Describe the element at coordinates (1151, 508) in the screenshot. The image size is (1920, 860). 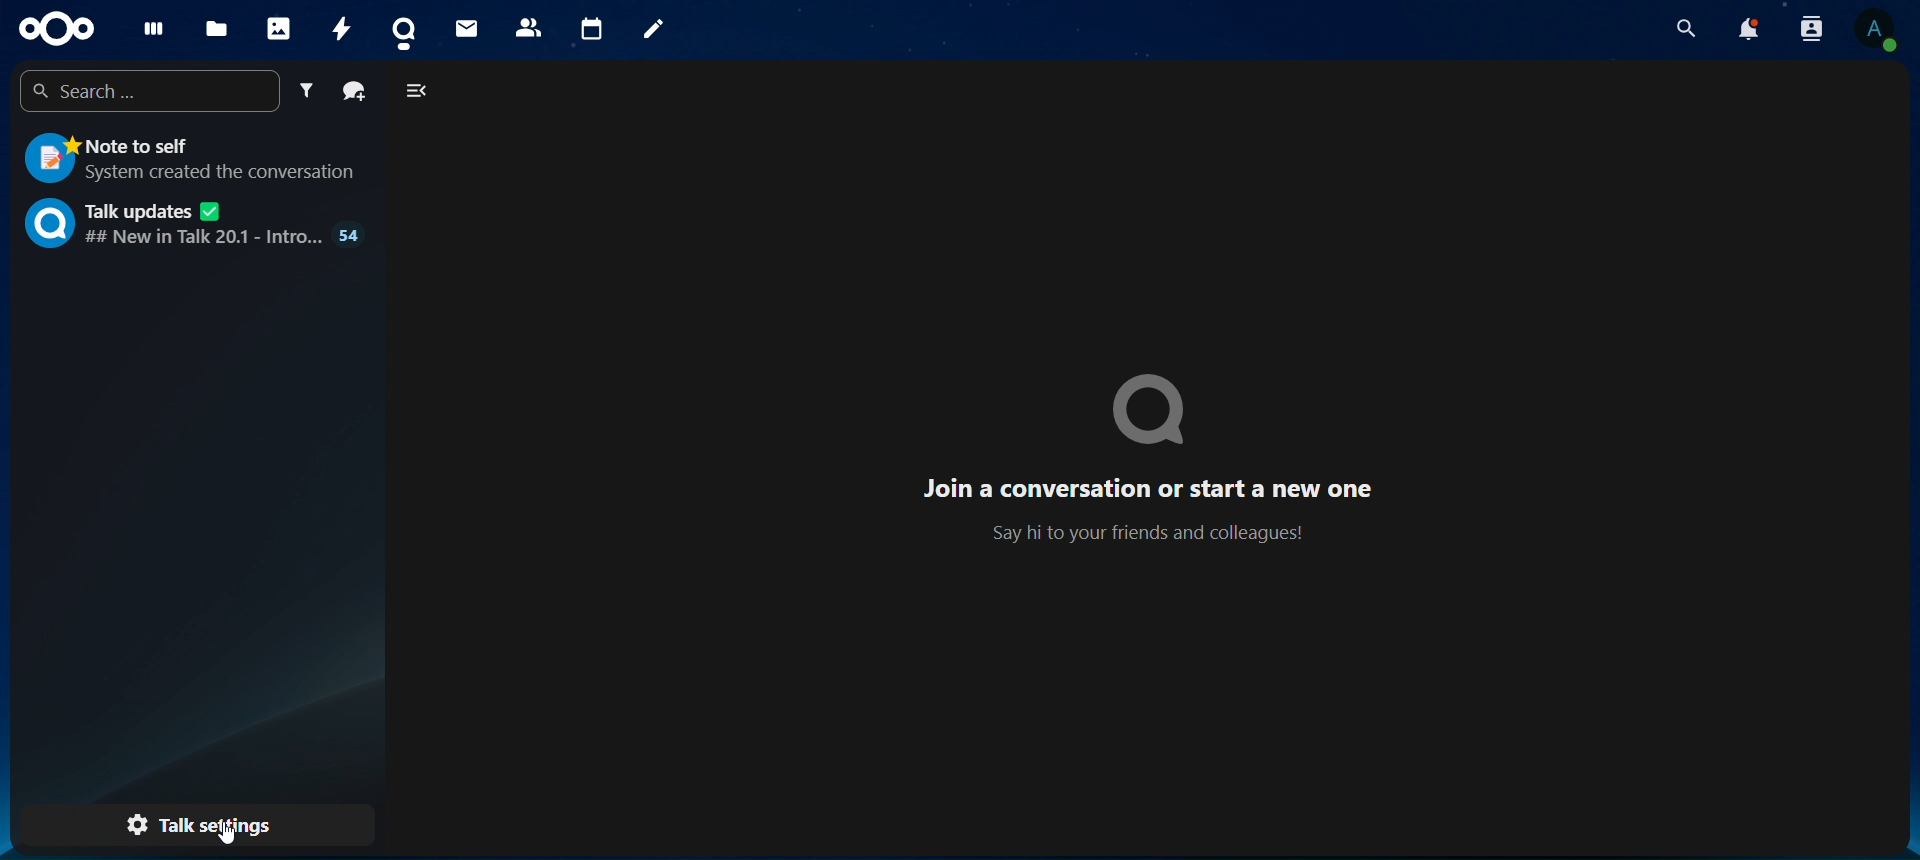
I see `text` at that location.